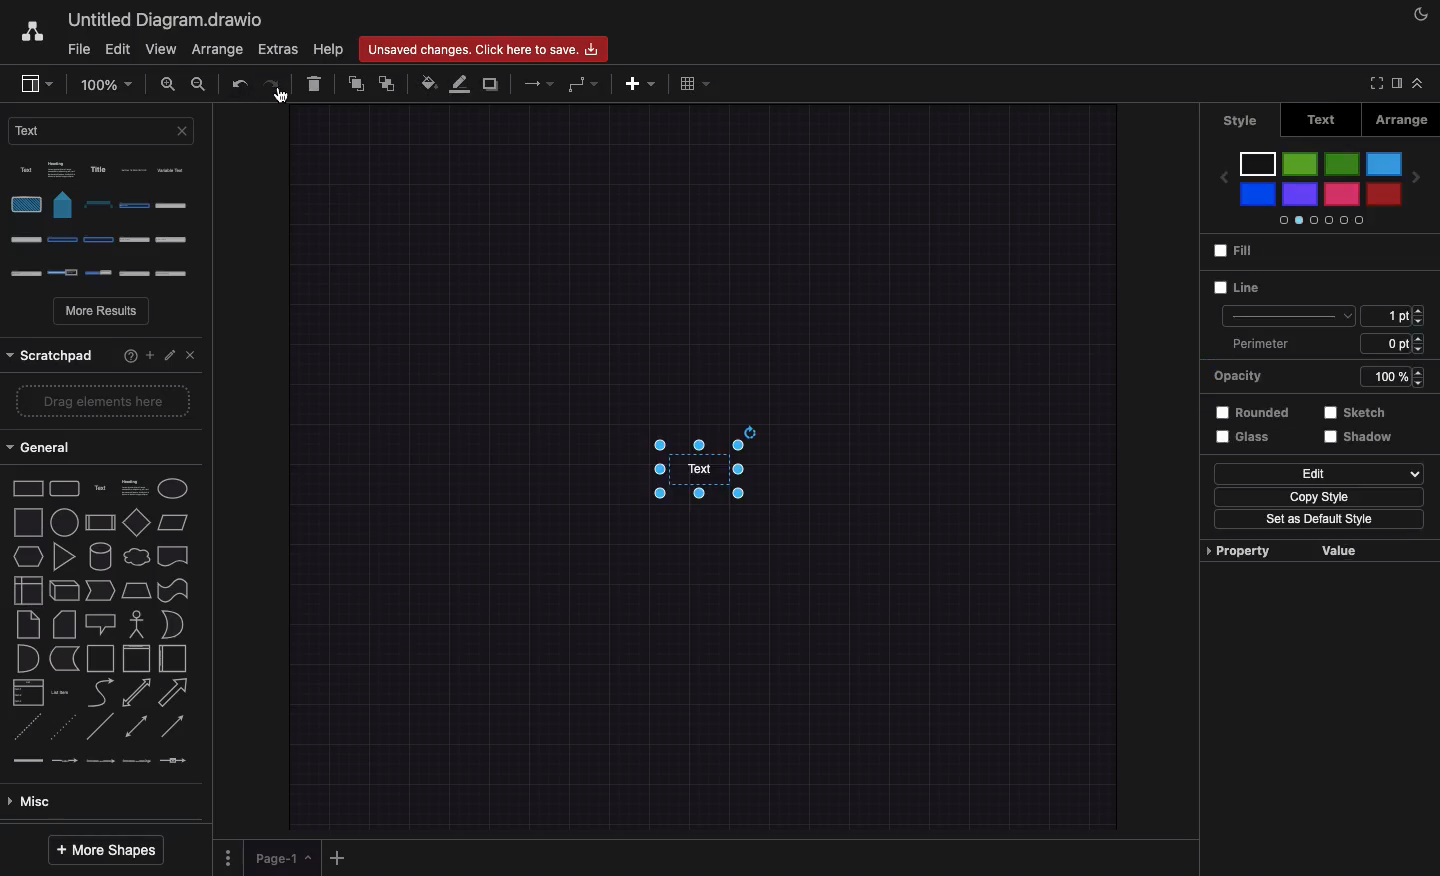 This screenshot has height=876, width=1440. I want to click on Shapes, so click(102, 622).